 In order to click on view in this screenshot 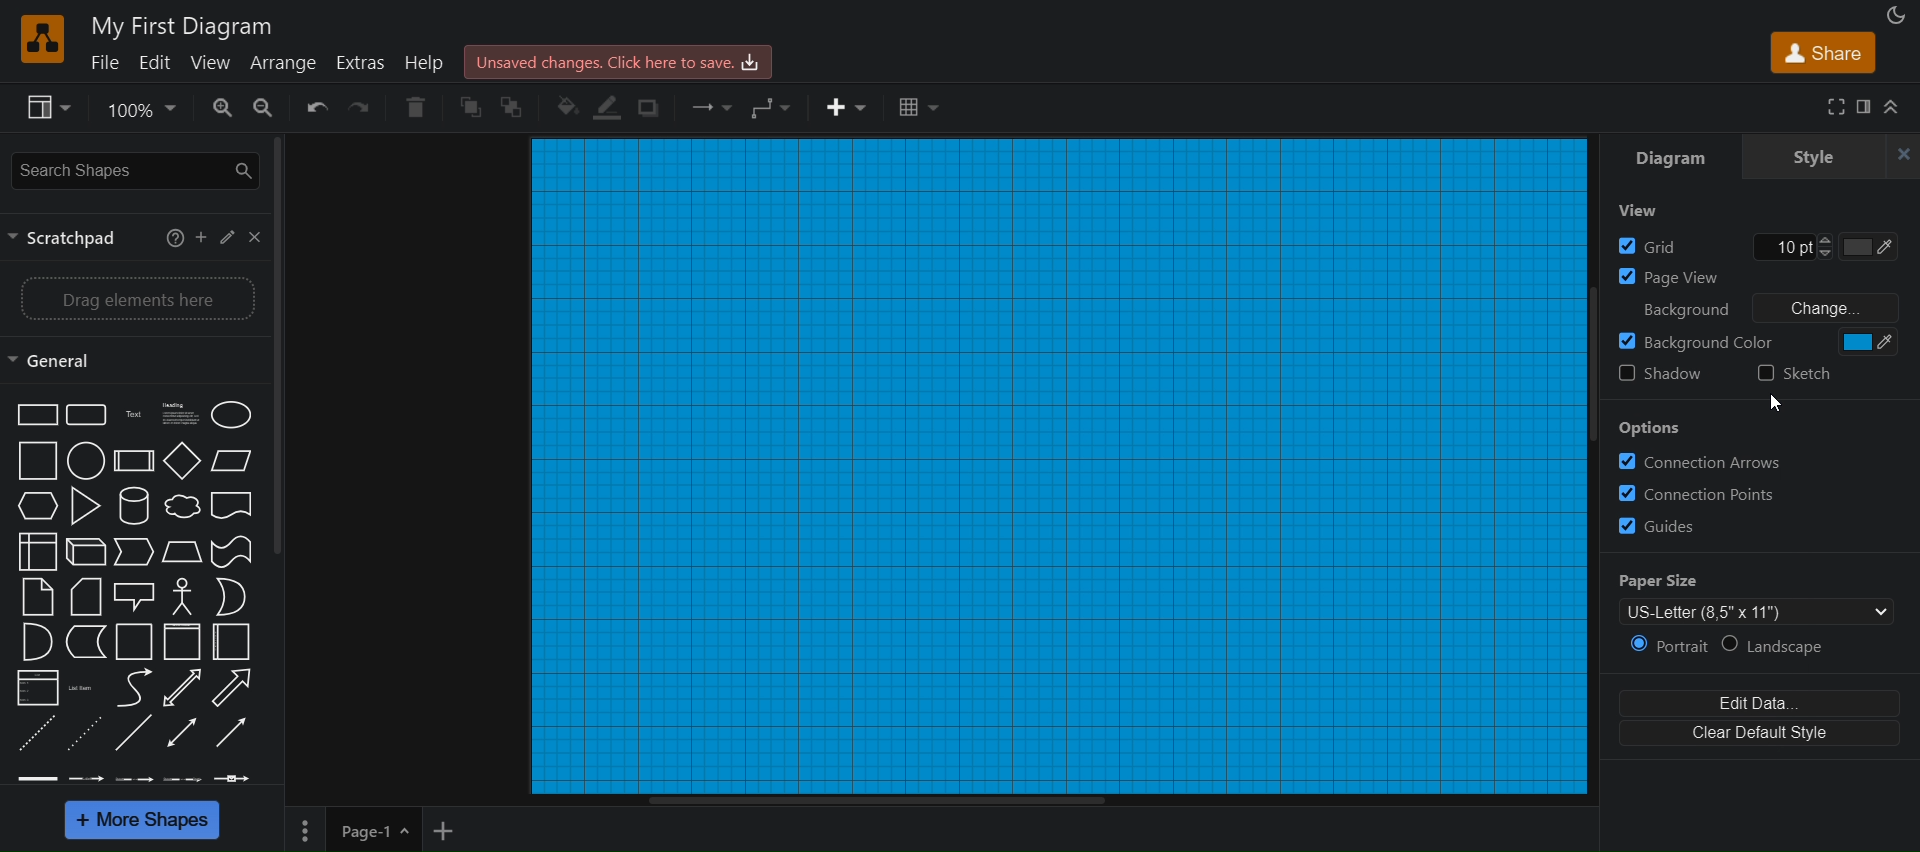, I will do `click(1641, 212)`.